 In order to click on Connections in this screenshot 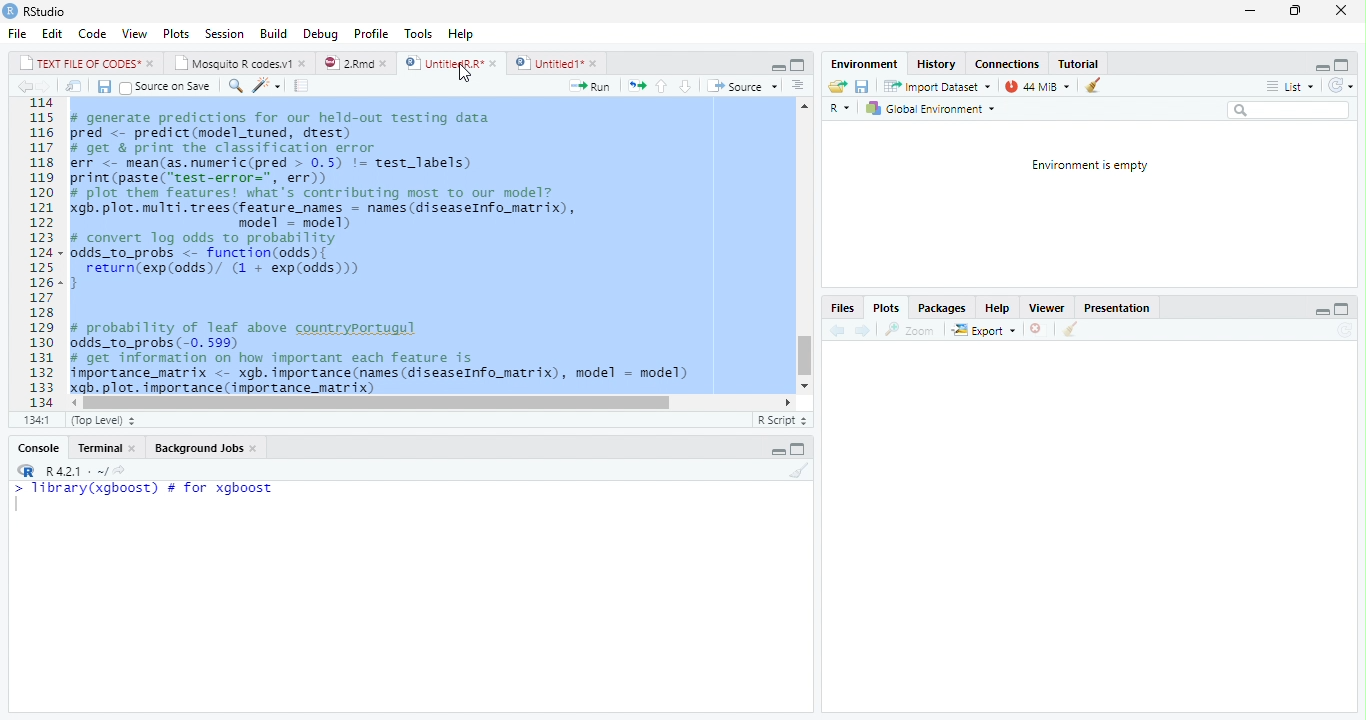, I will do `click(1007, 64)`.